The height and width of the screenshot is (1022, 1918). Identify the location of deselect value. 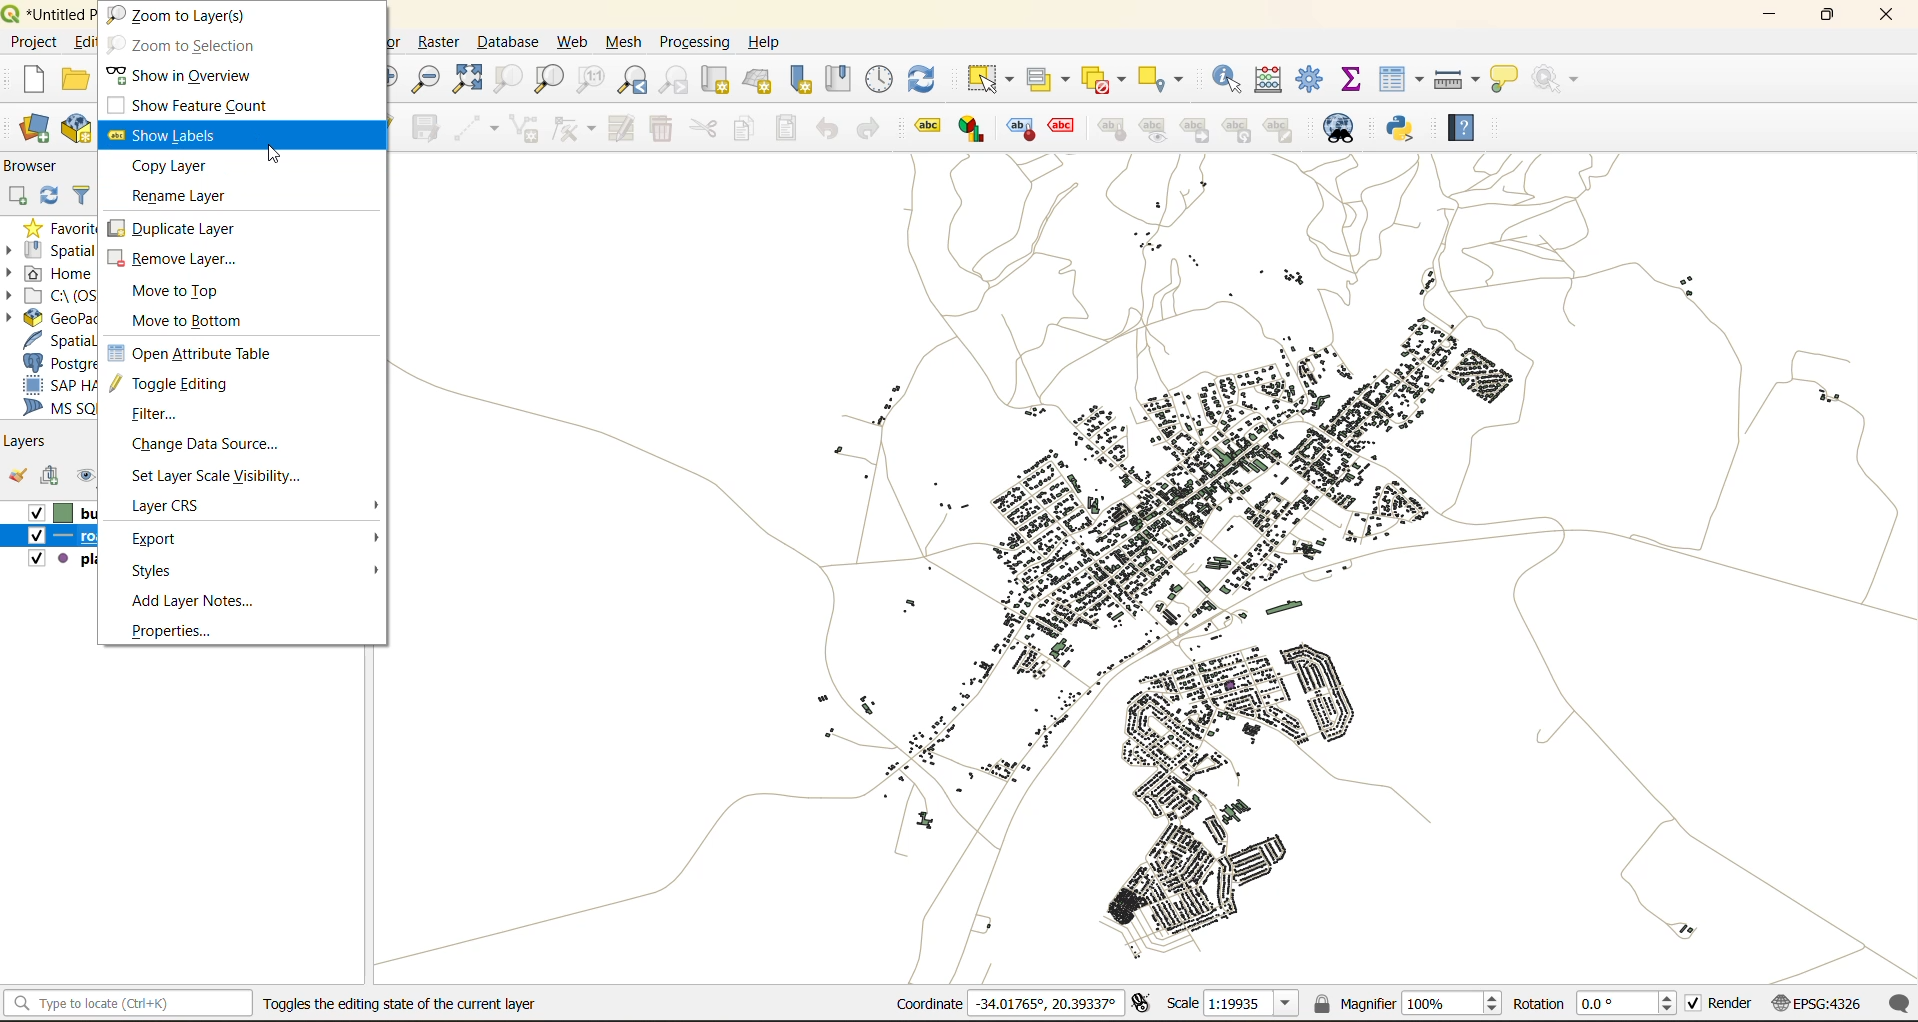
(1108, 81).